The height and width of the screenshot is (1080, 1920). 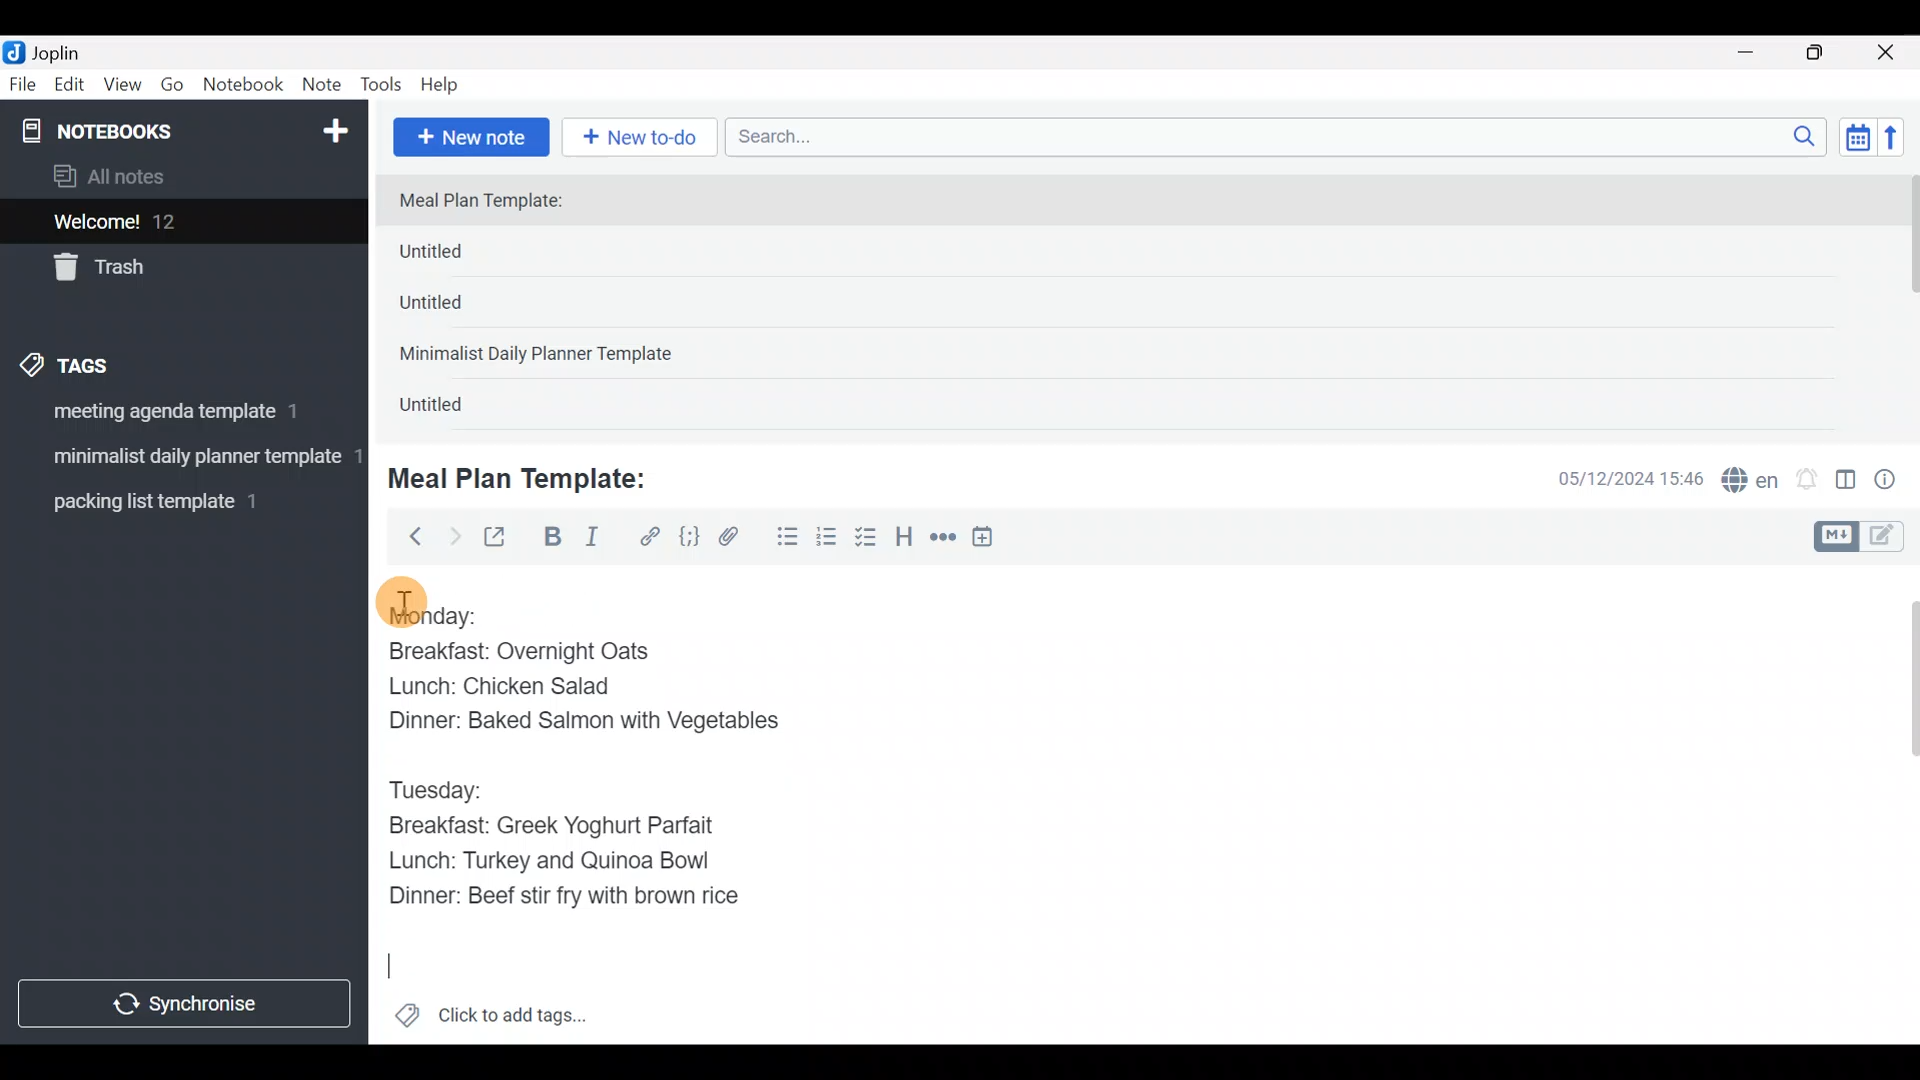 I want to click on Attach file, so click(x=735, y=539).